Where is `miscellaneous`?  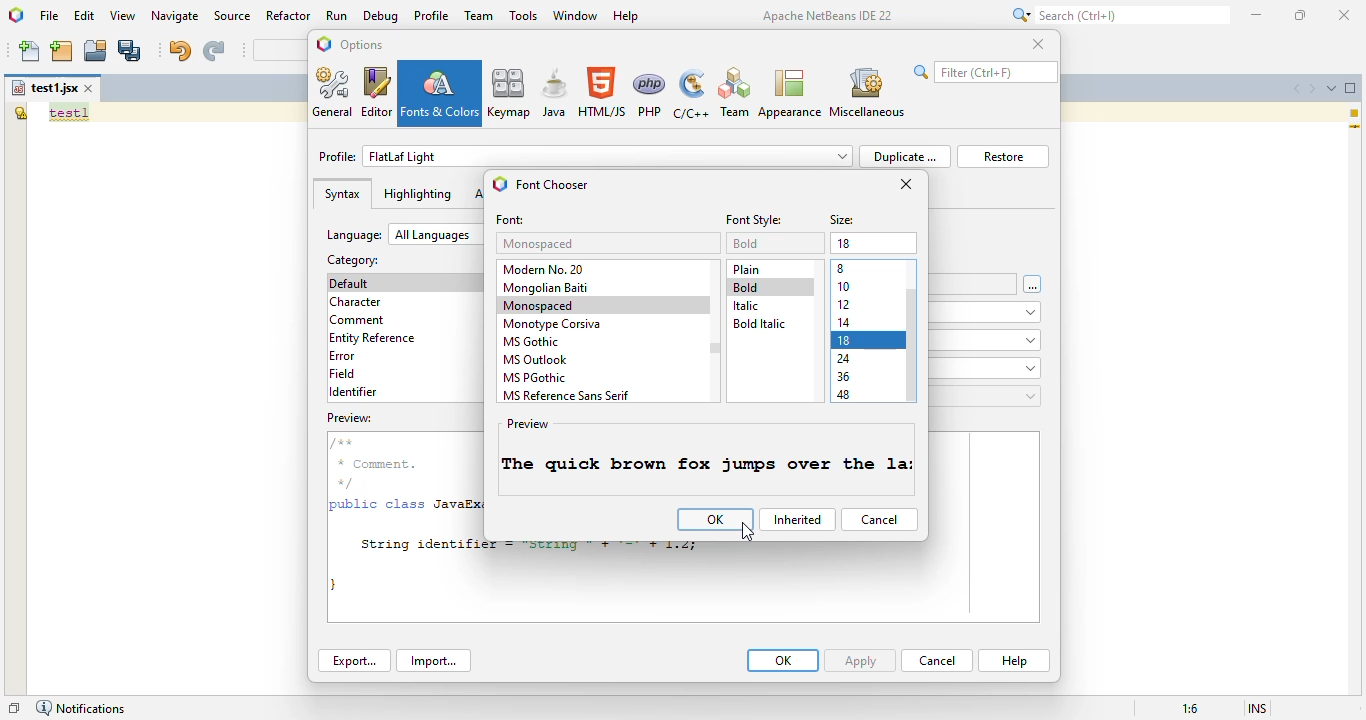 miscellaneous is located at coordinates (867, 91).